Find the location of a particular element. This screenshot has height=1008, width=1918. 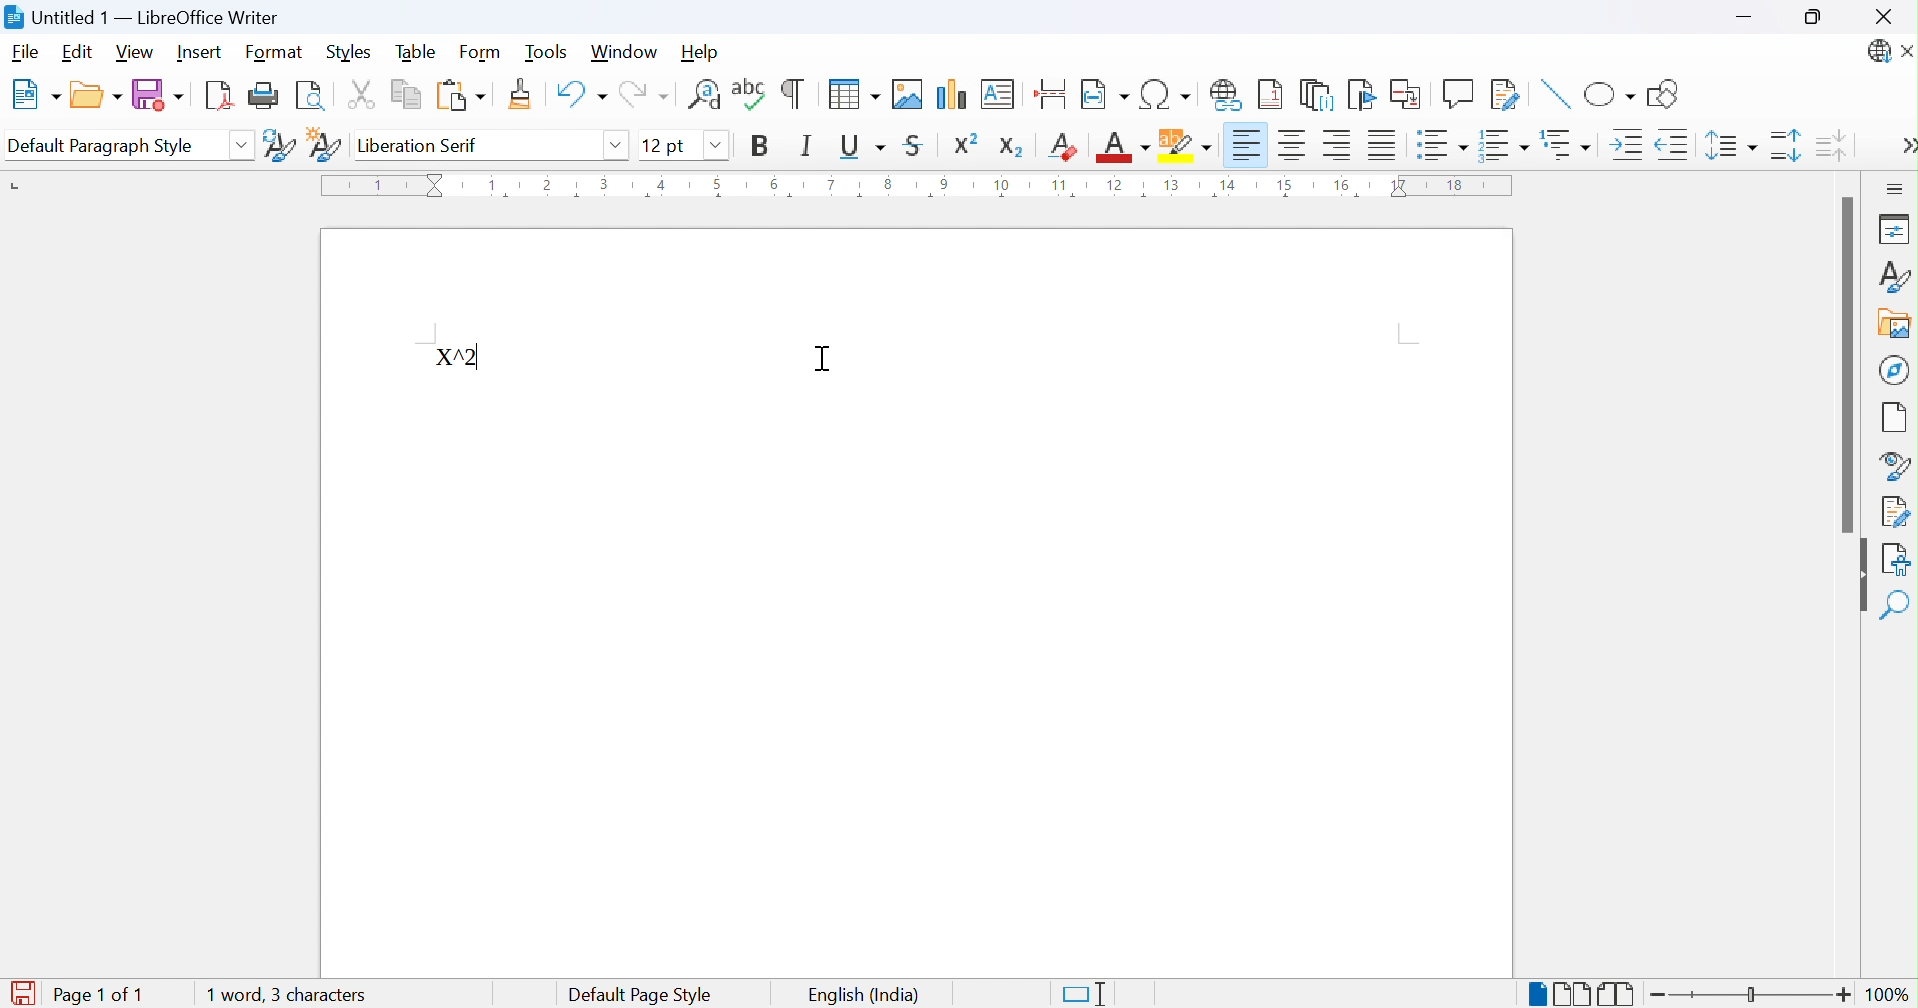

Slider is located at coordinates (1749, 994).